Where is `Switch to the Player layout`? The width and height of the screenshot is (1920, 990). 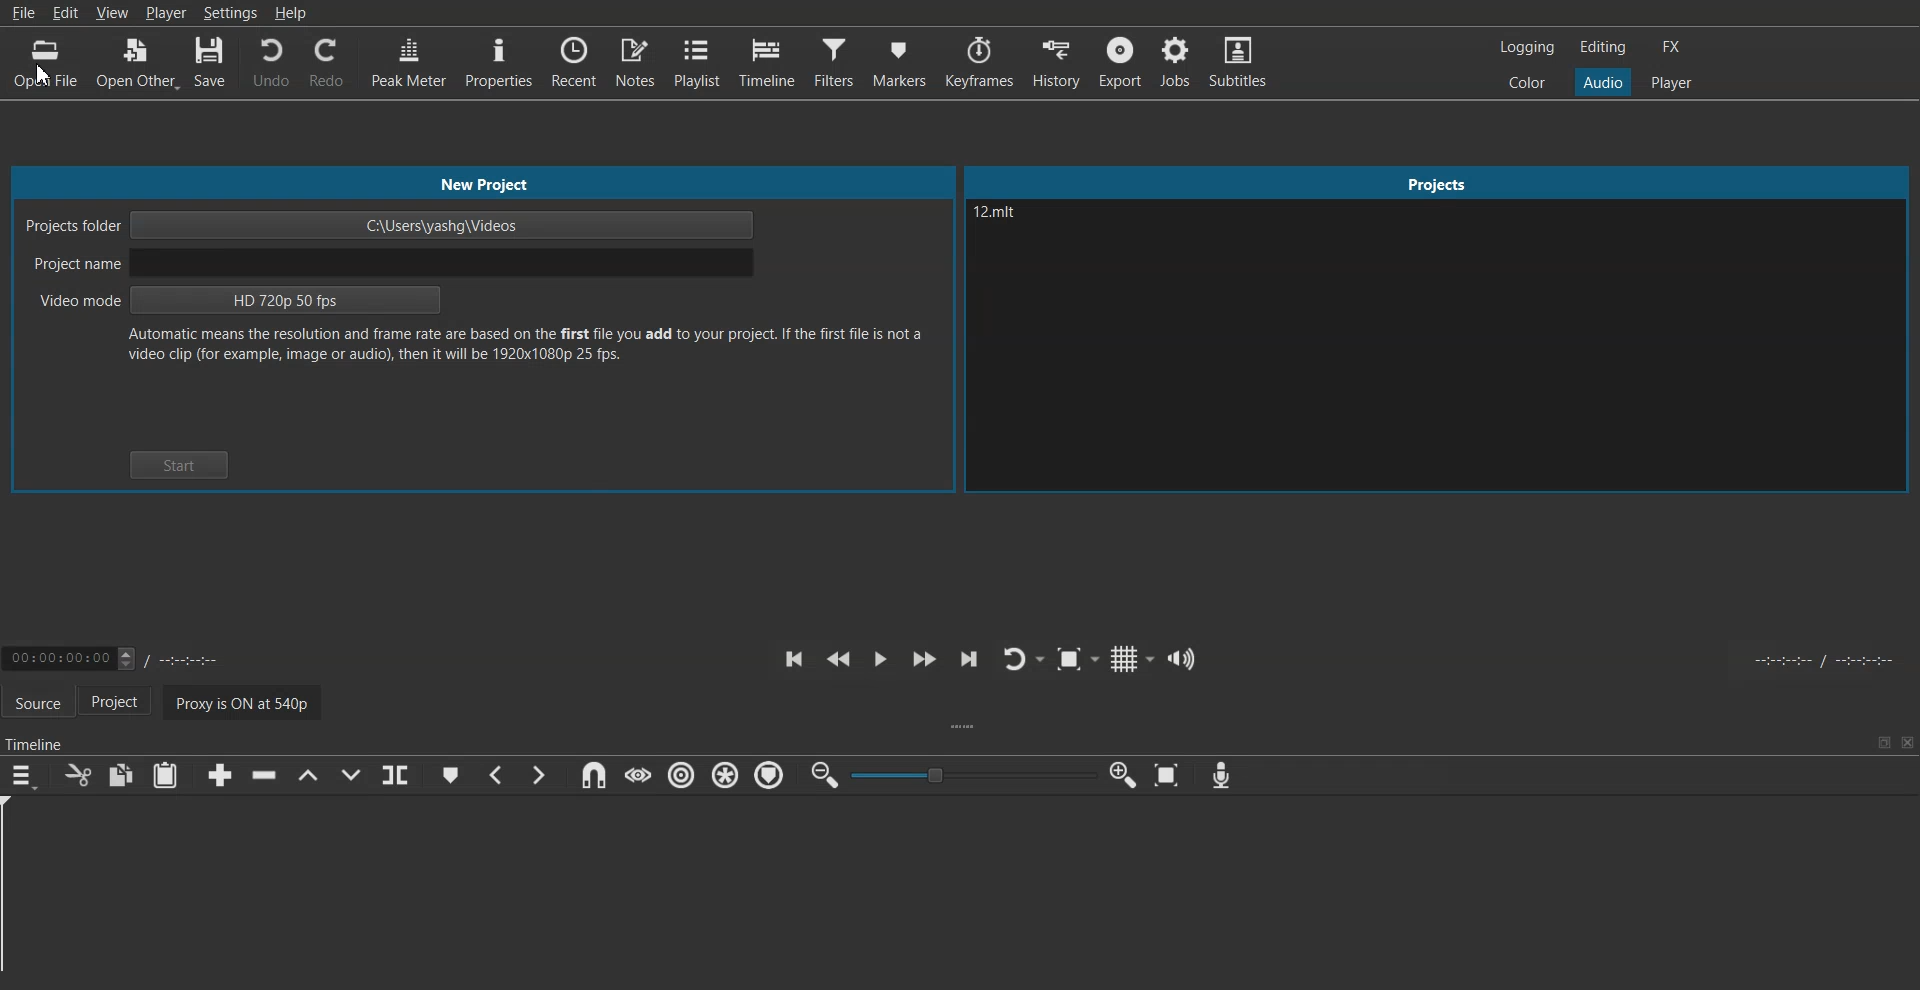 Switch to the Player layout is located at coordinates (1672, 81).